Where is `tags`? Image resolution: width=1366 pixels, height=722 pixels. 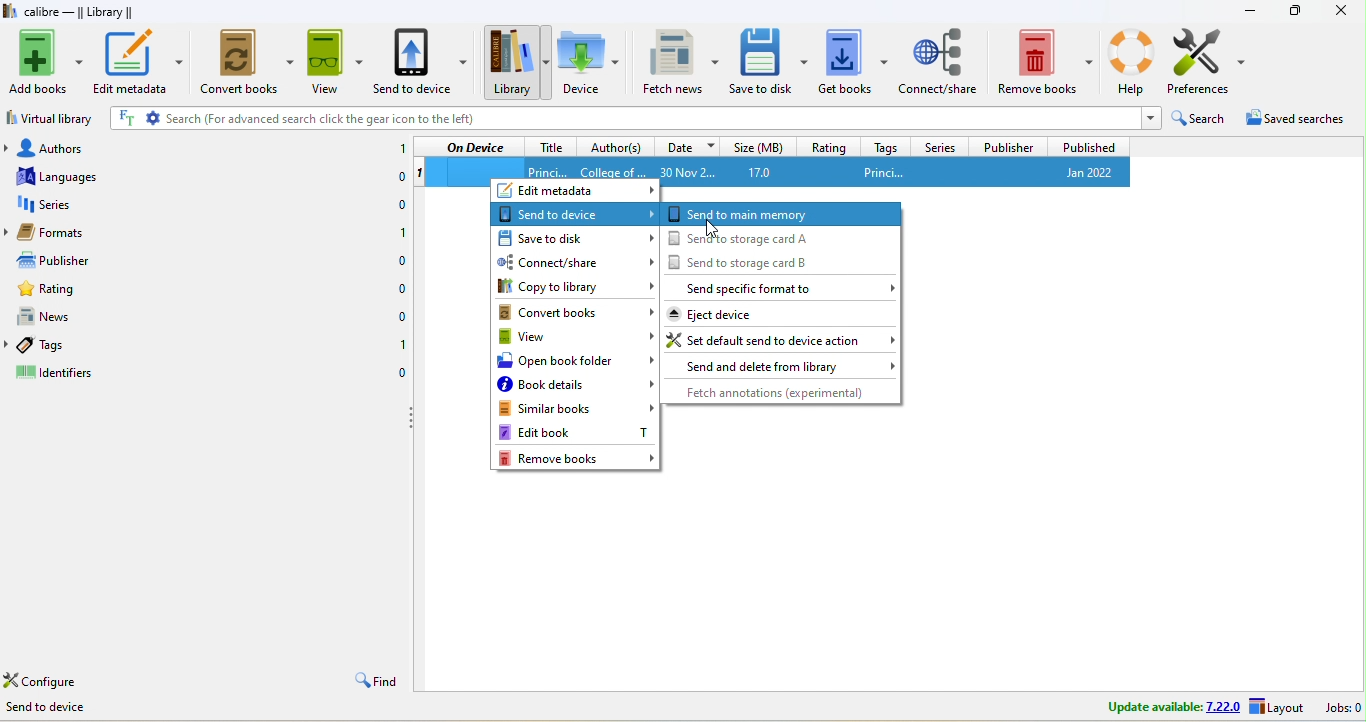
tags is located at coordinates (882, 146).